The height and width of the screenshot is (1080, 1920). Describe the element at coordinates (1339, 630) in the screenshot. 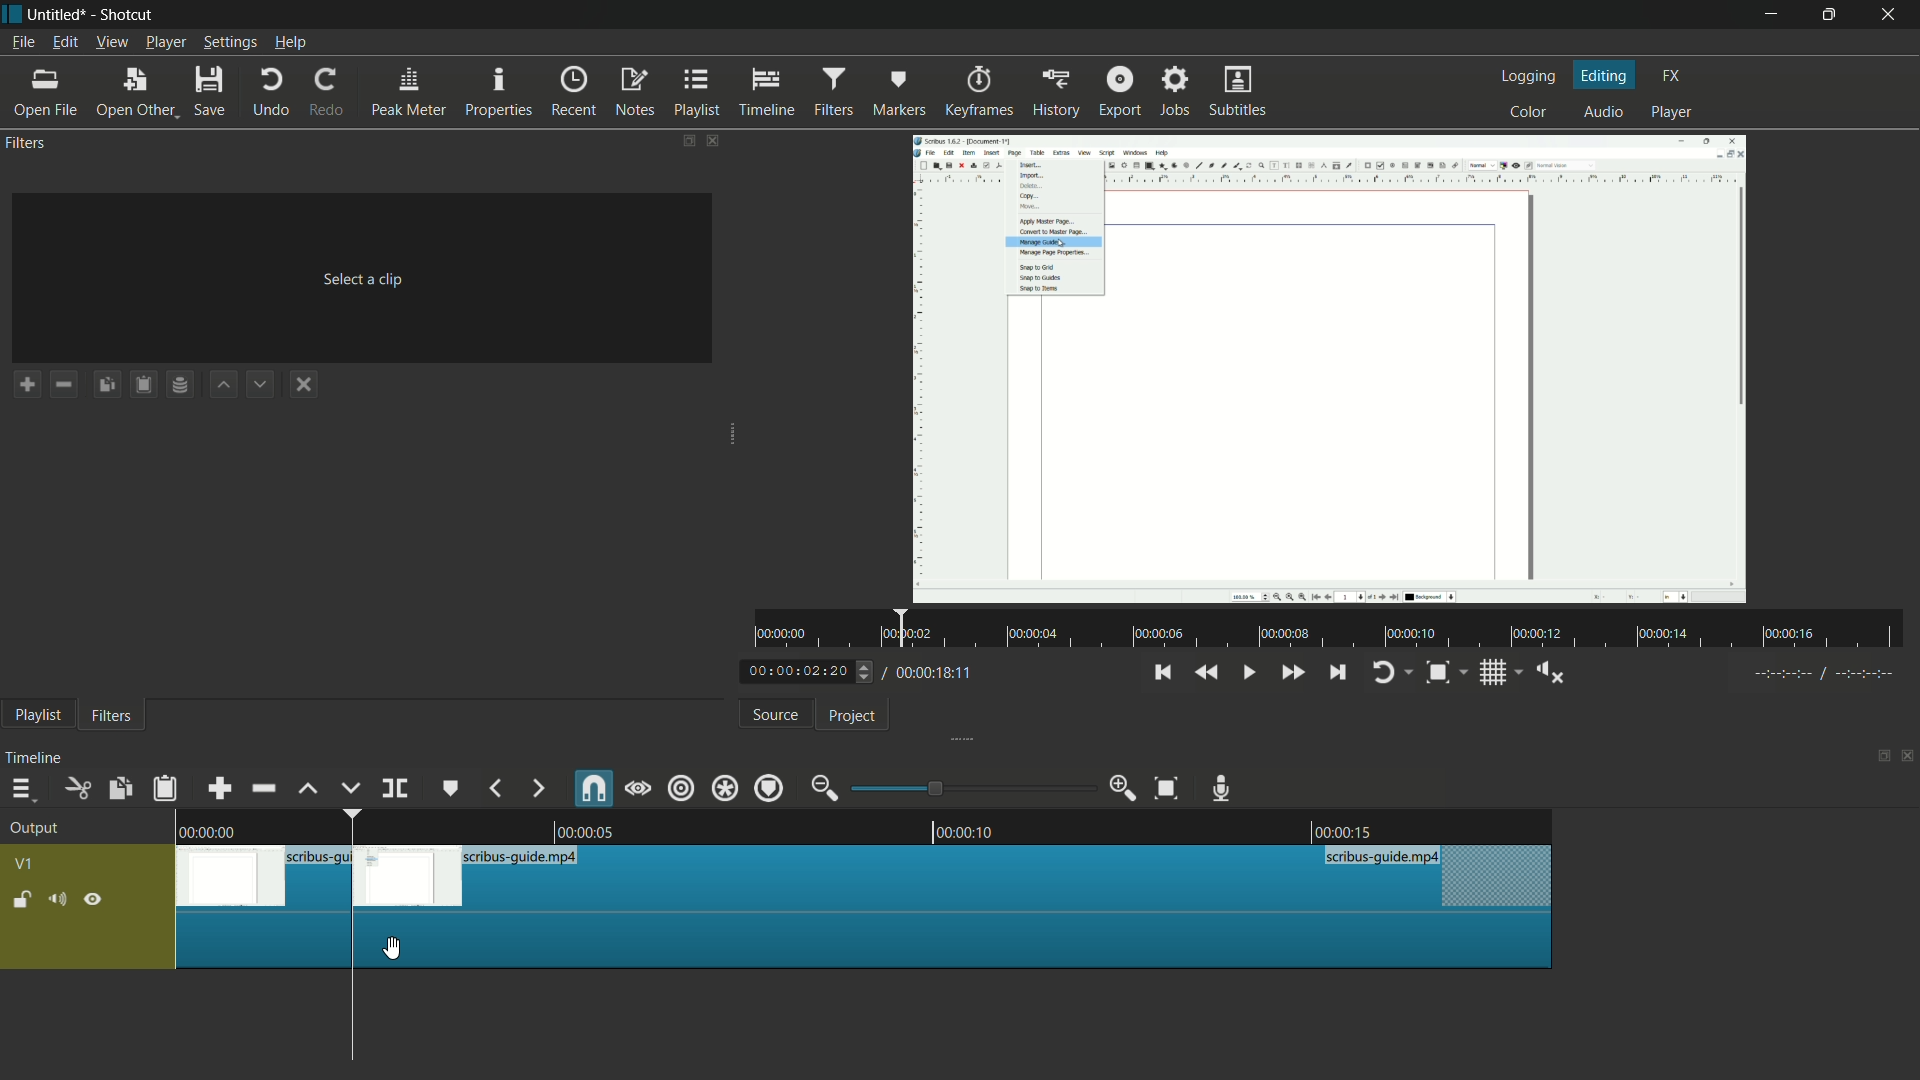

I see `time` at that location.